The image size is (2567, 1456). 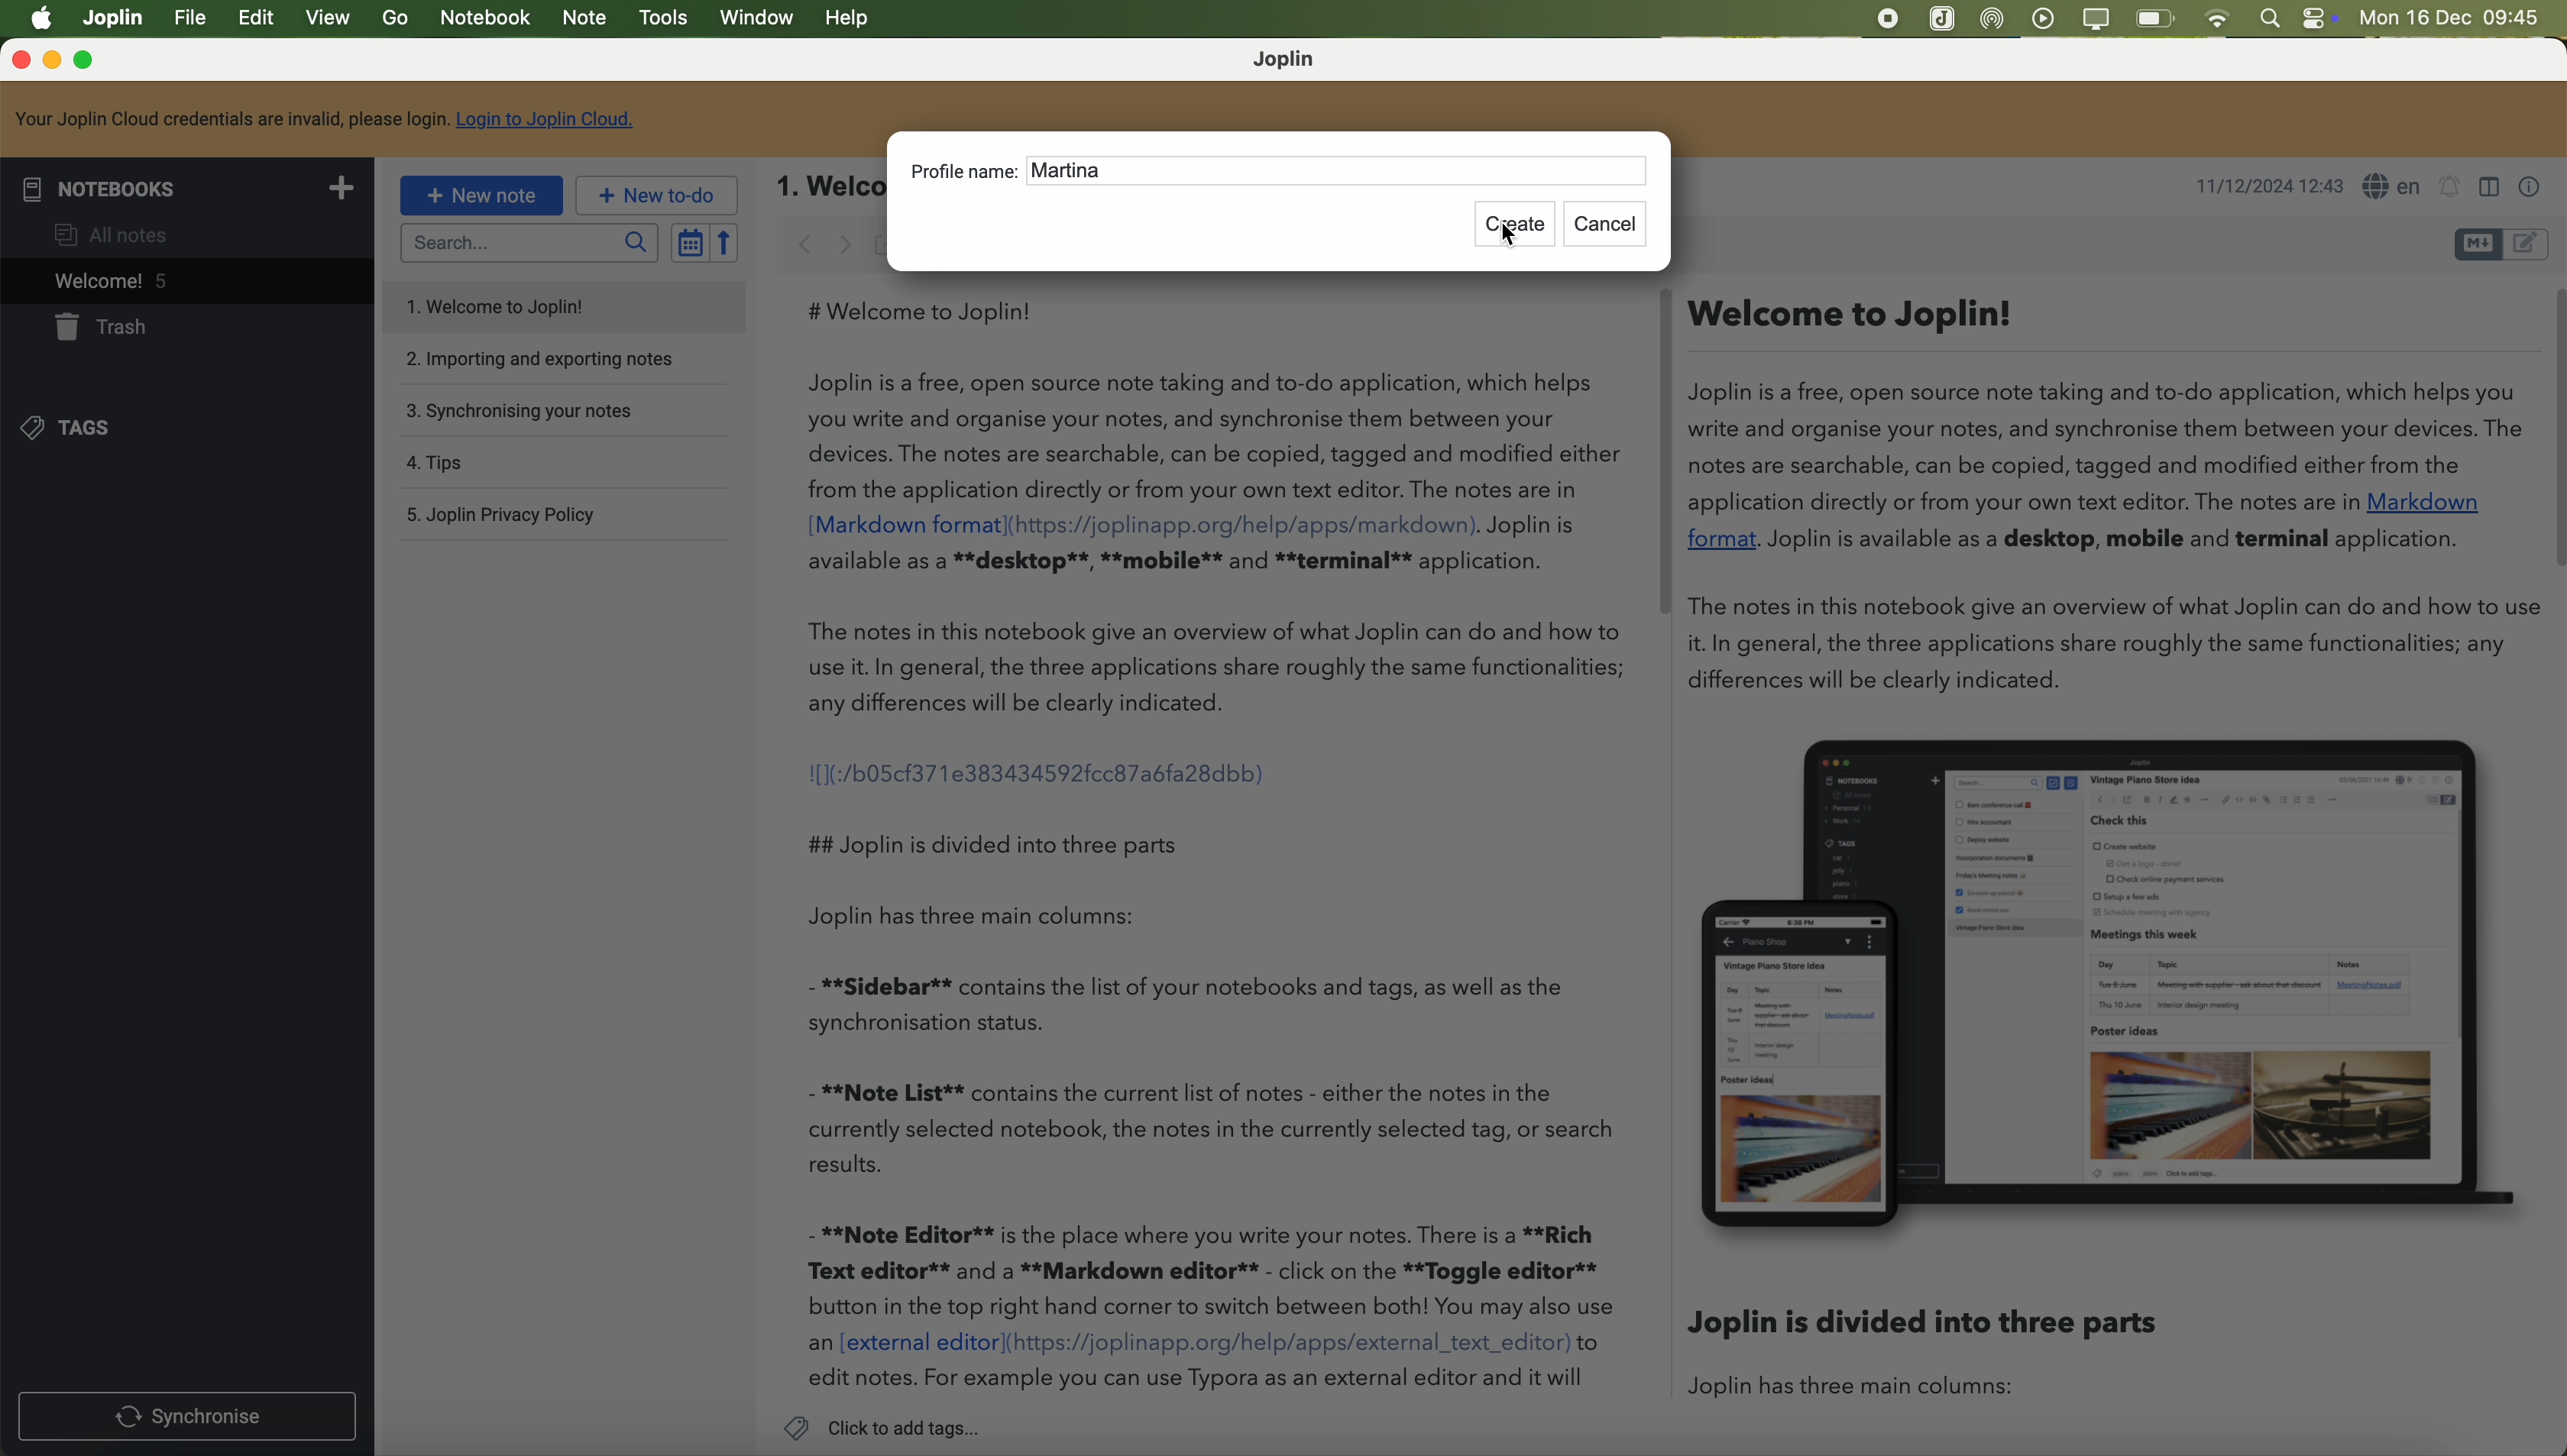 I want to click on battery, so click(x=2156, y=18).